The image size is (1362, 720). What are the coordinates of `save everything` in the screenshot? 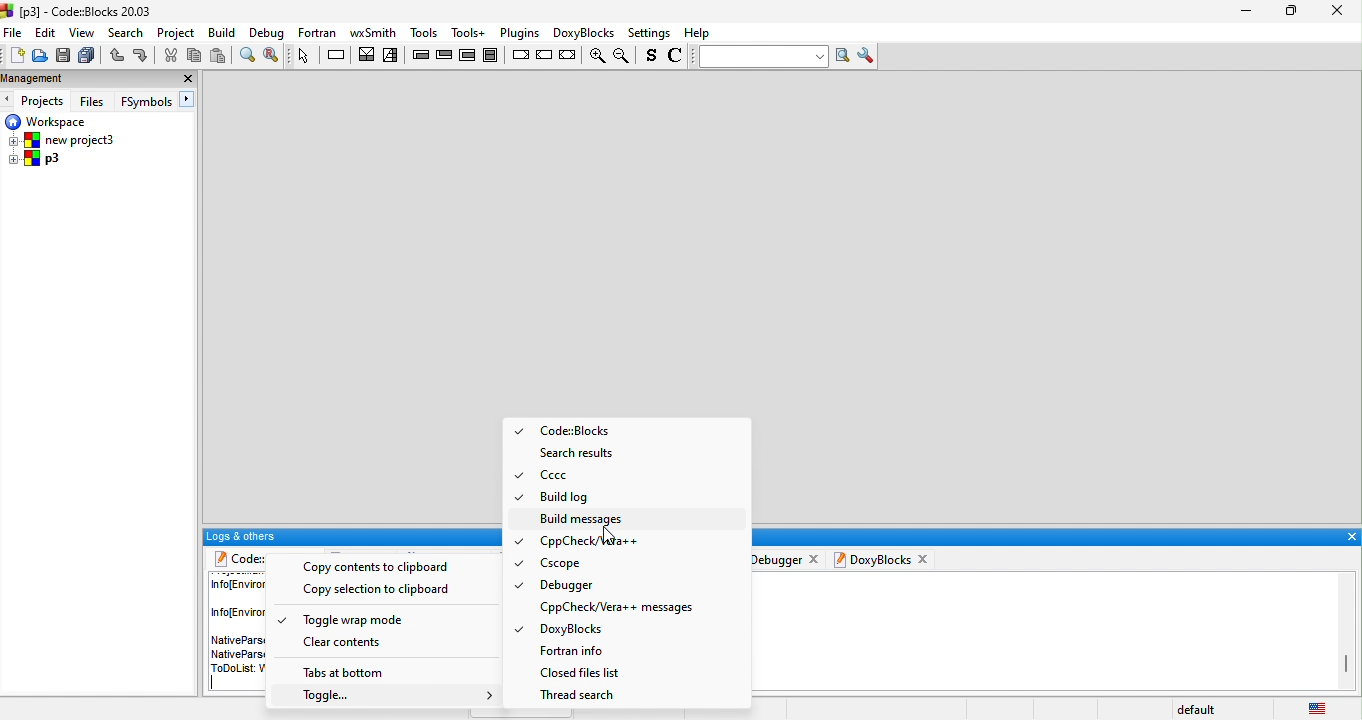 It's located at (86, 56).